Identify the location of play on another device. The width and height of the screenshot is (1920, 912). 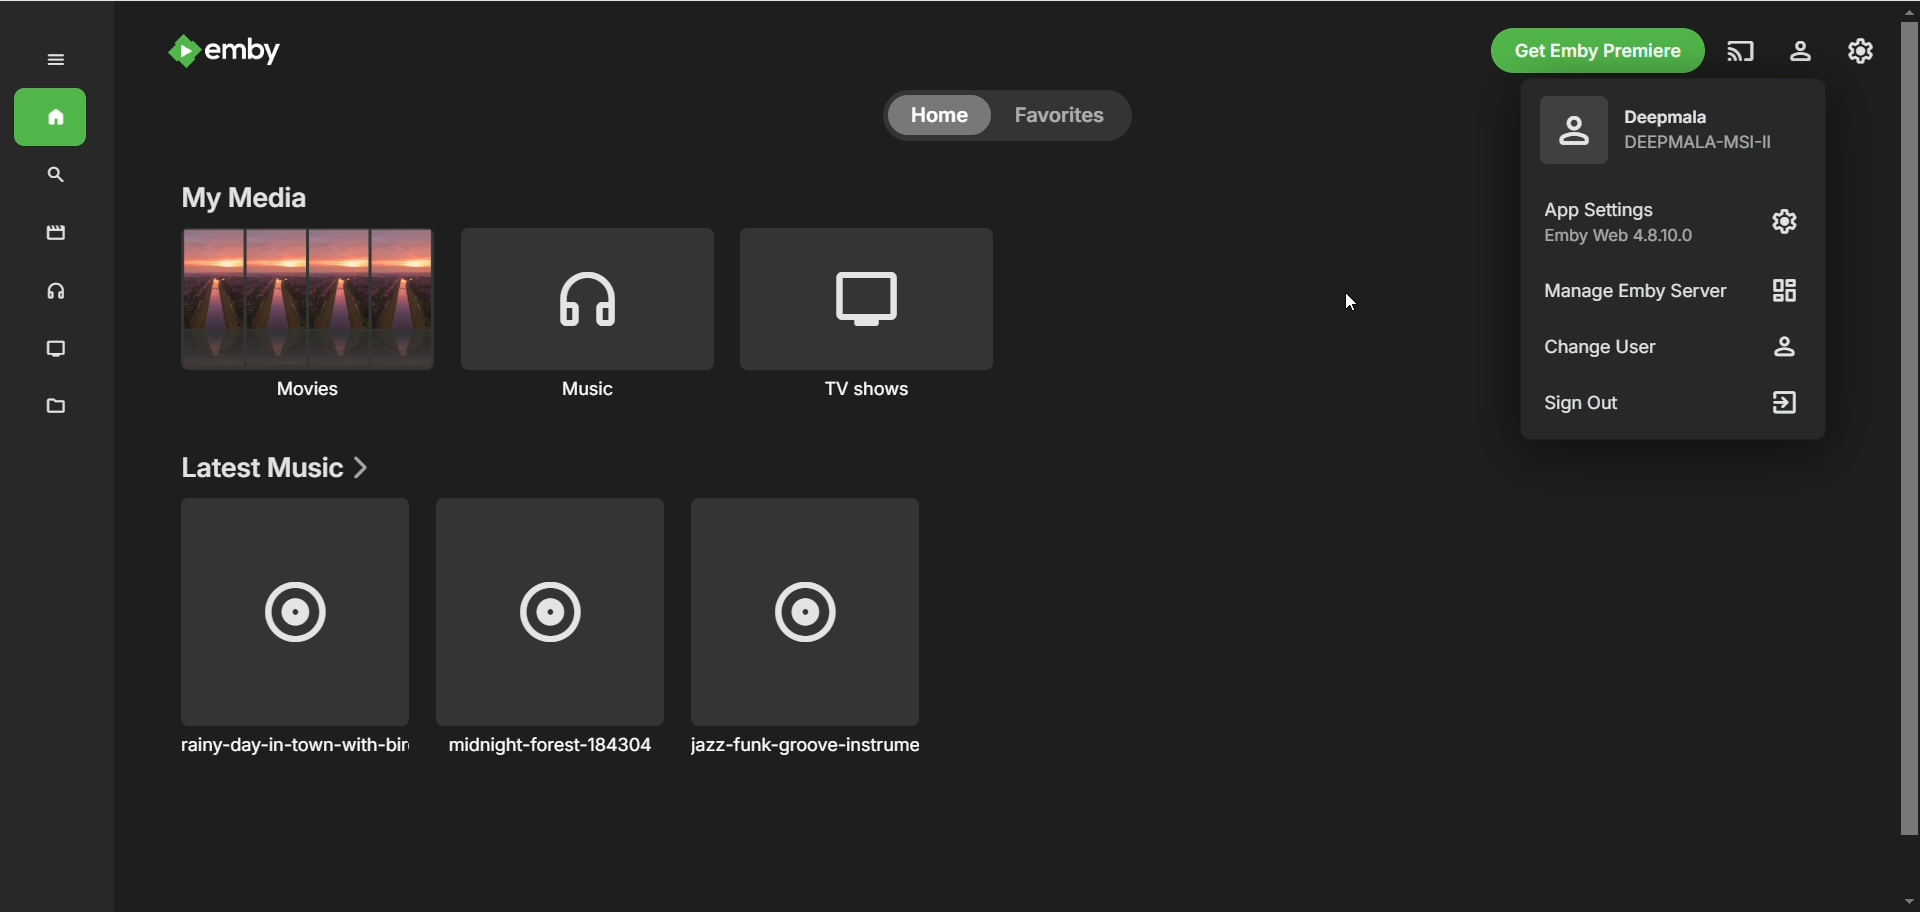
(1739, 53).